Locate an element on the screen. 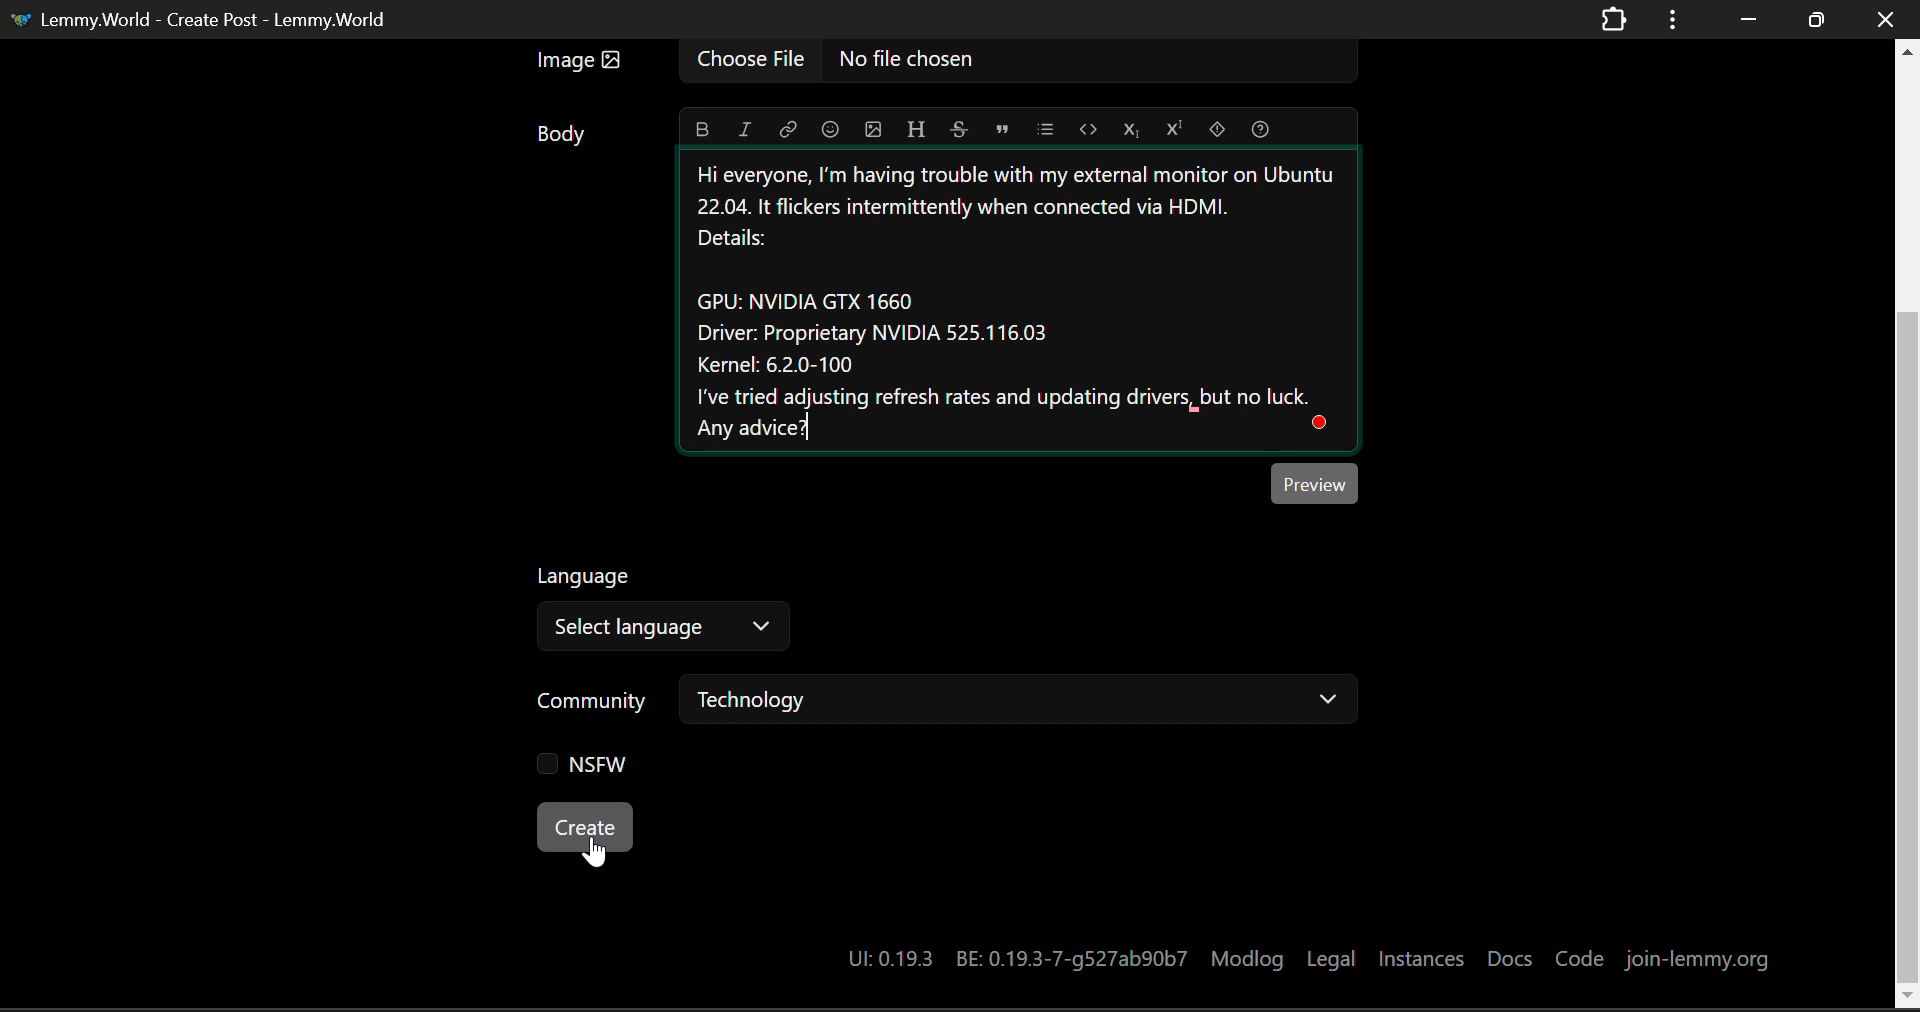  Code is located at coordinates (1579, 956).